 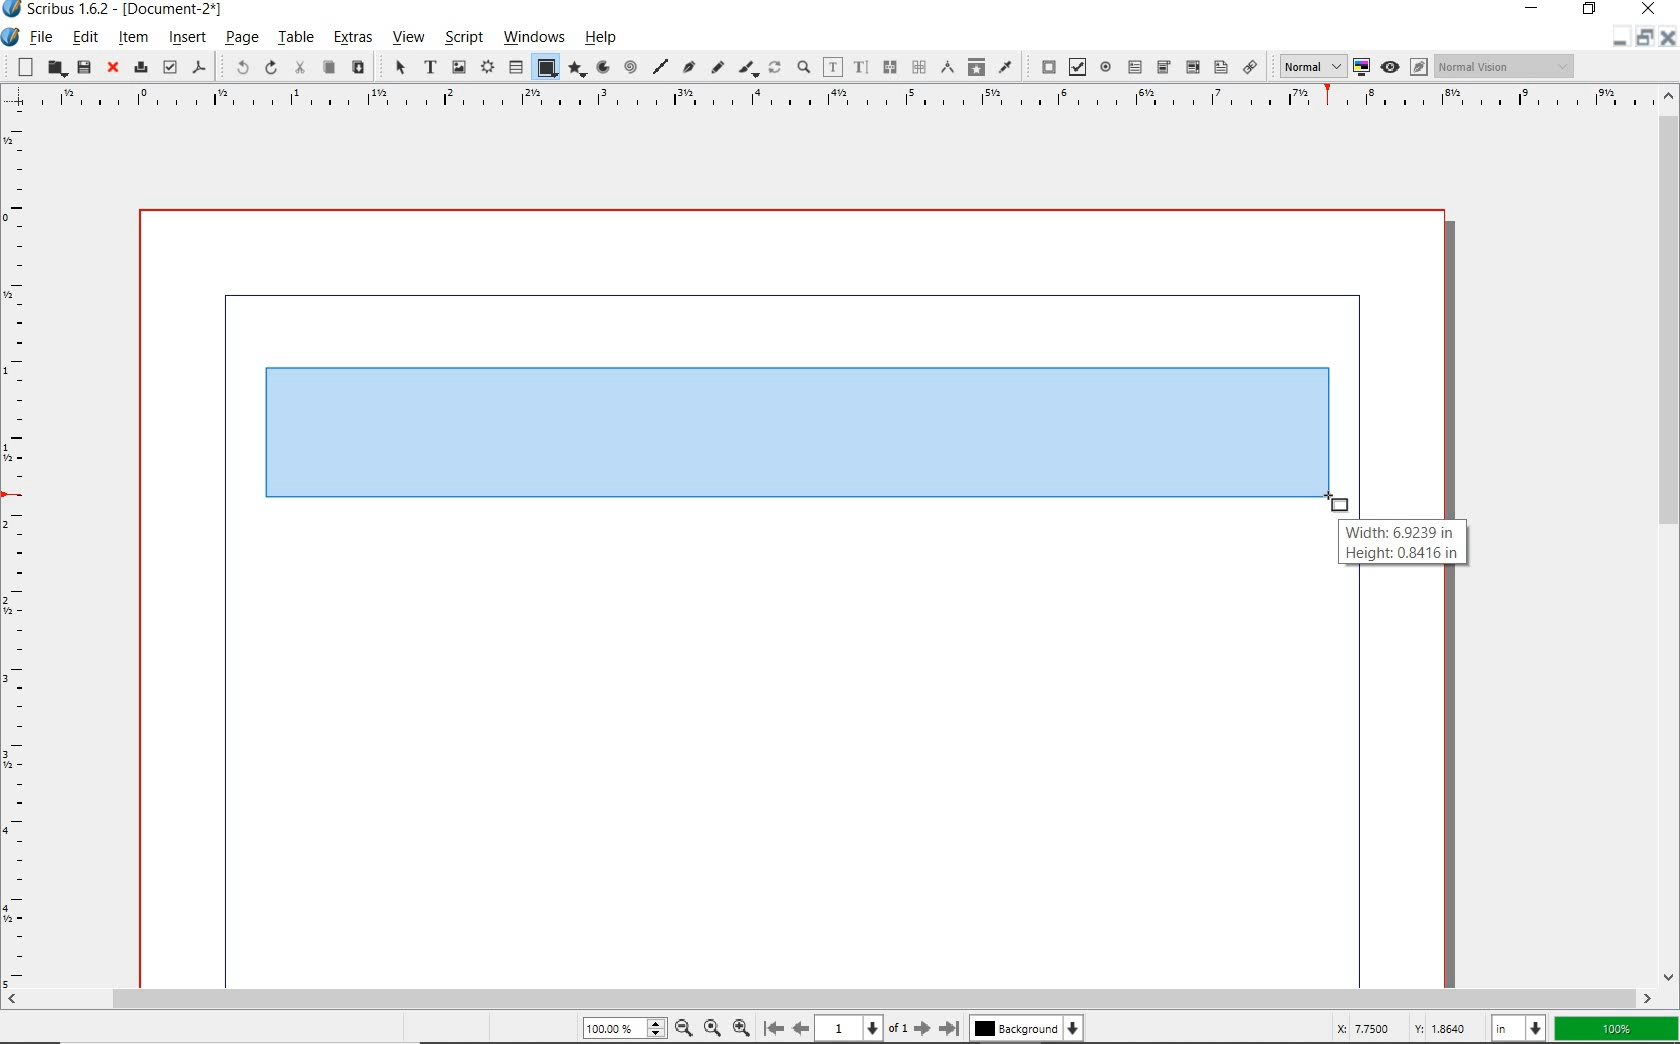 I want to click on drawing rectangle, so click(x=806, y=433).